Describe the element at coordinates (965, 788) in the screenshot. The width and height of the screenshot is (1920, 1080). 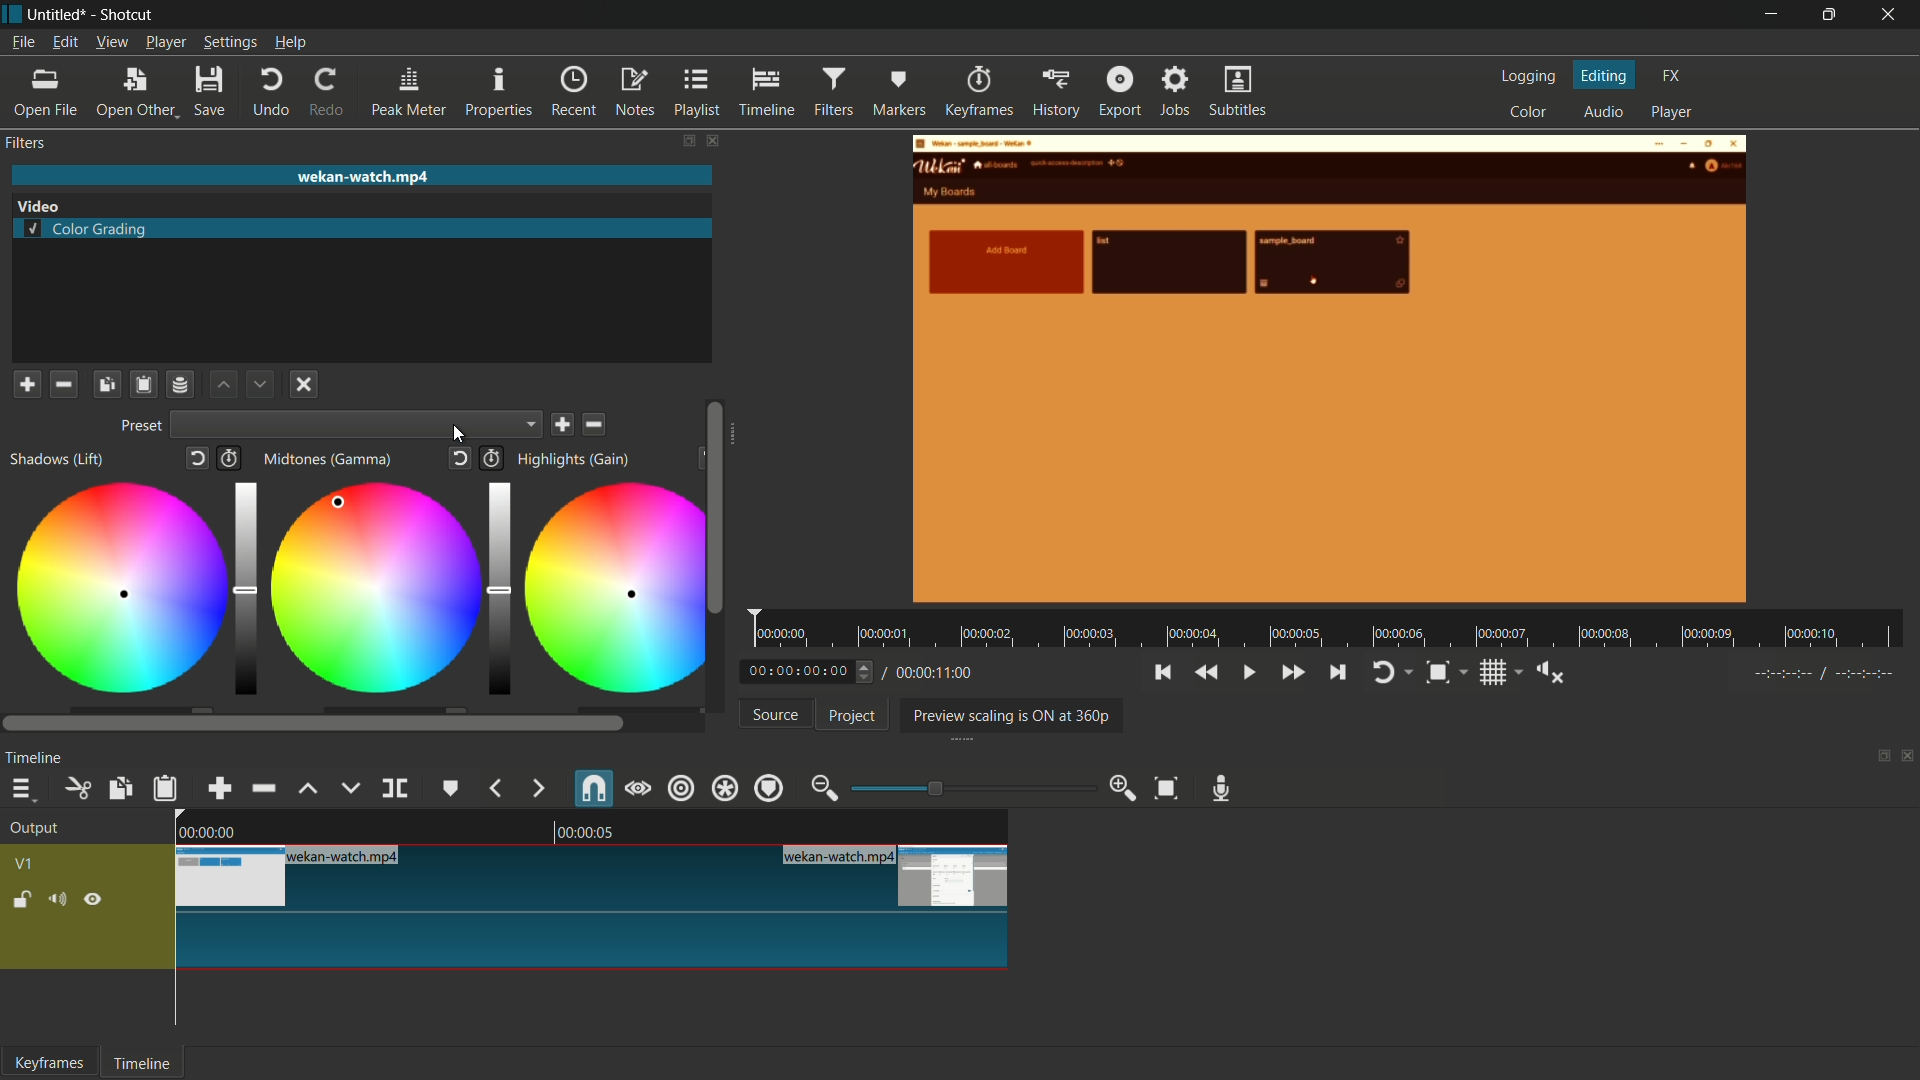
I see `adjustment bar` at that location.